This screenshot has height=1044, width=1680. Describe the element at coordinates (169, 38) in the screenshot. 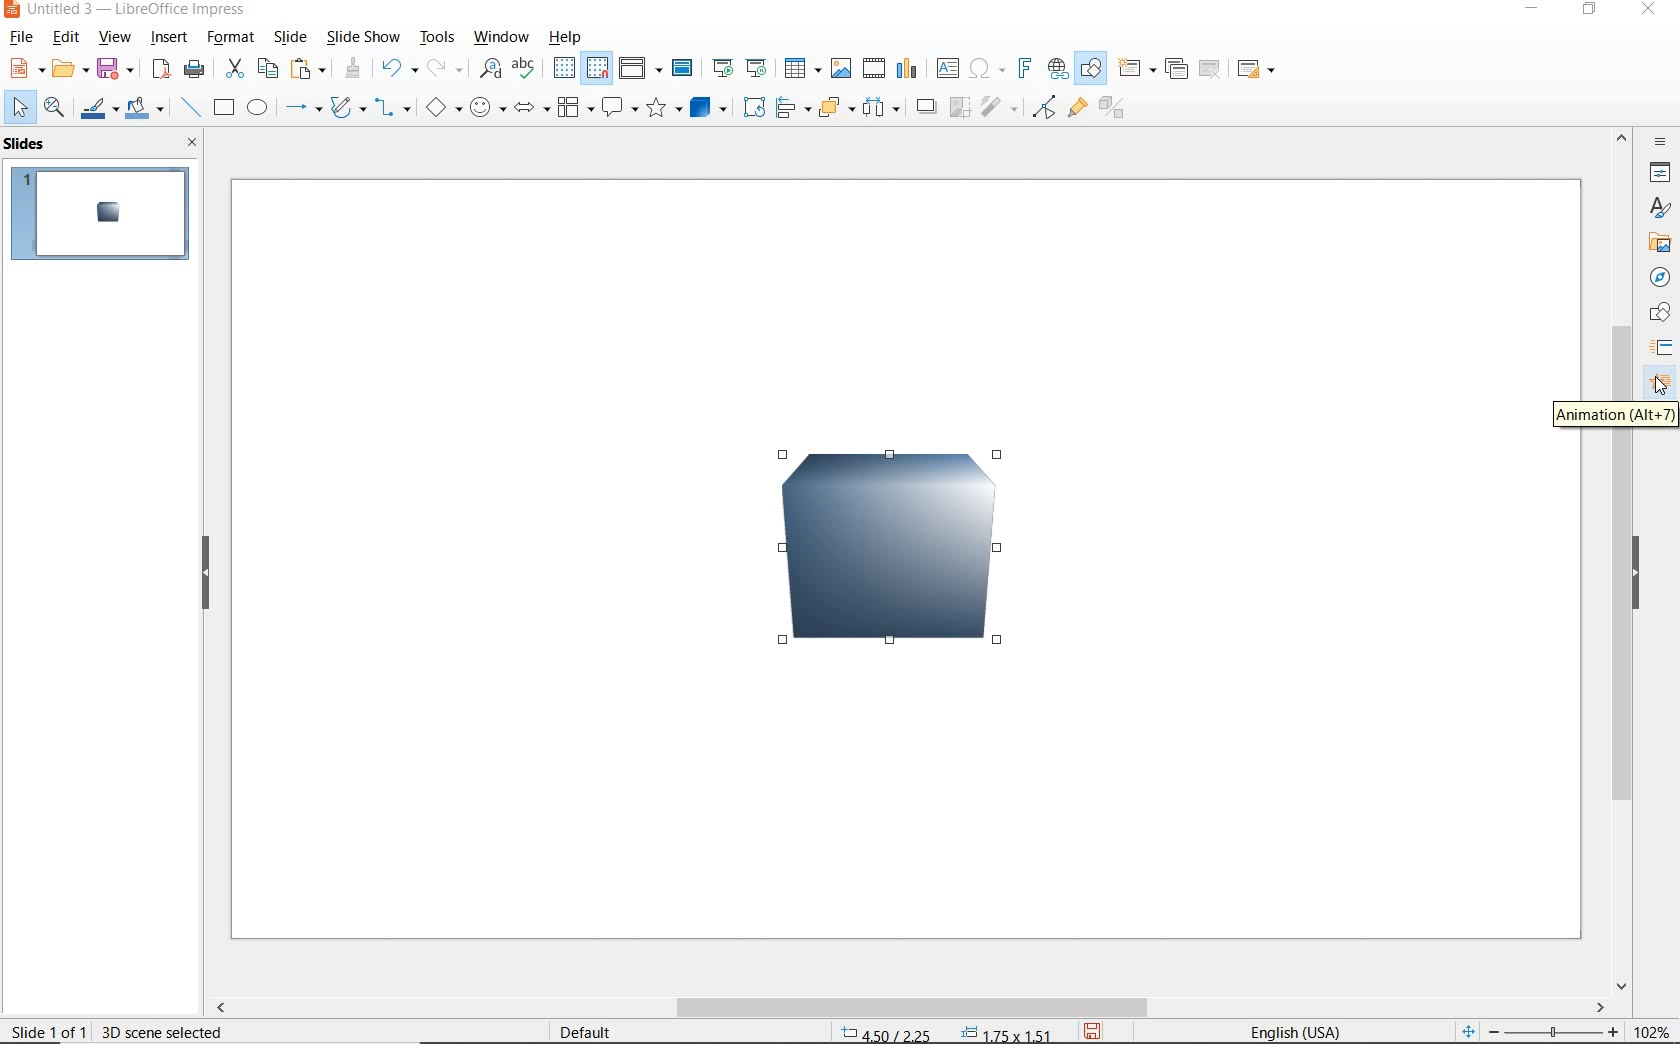

I see `insert` at that location.